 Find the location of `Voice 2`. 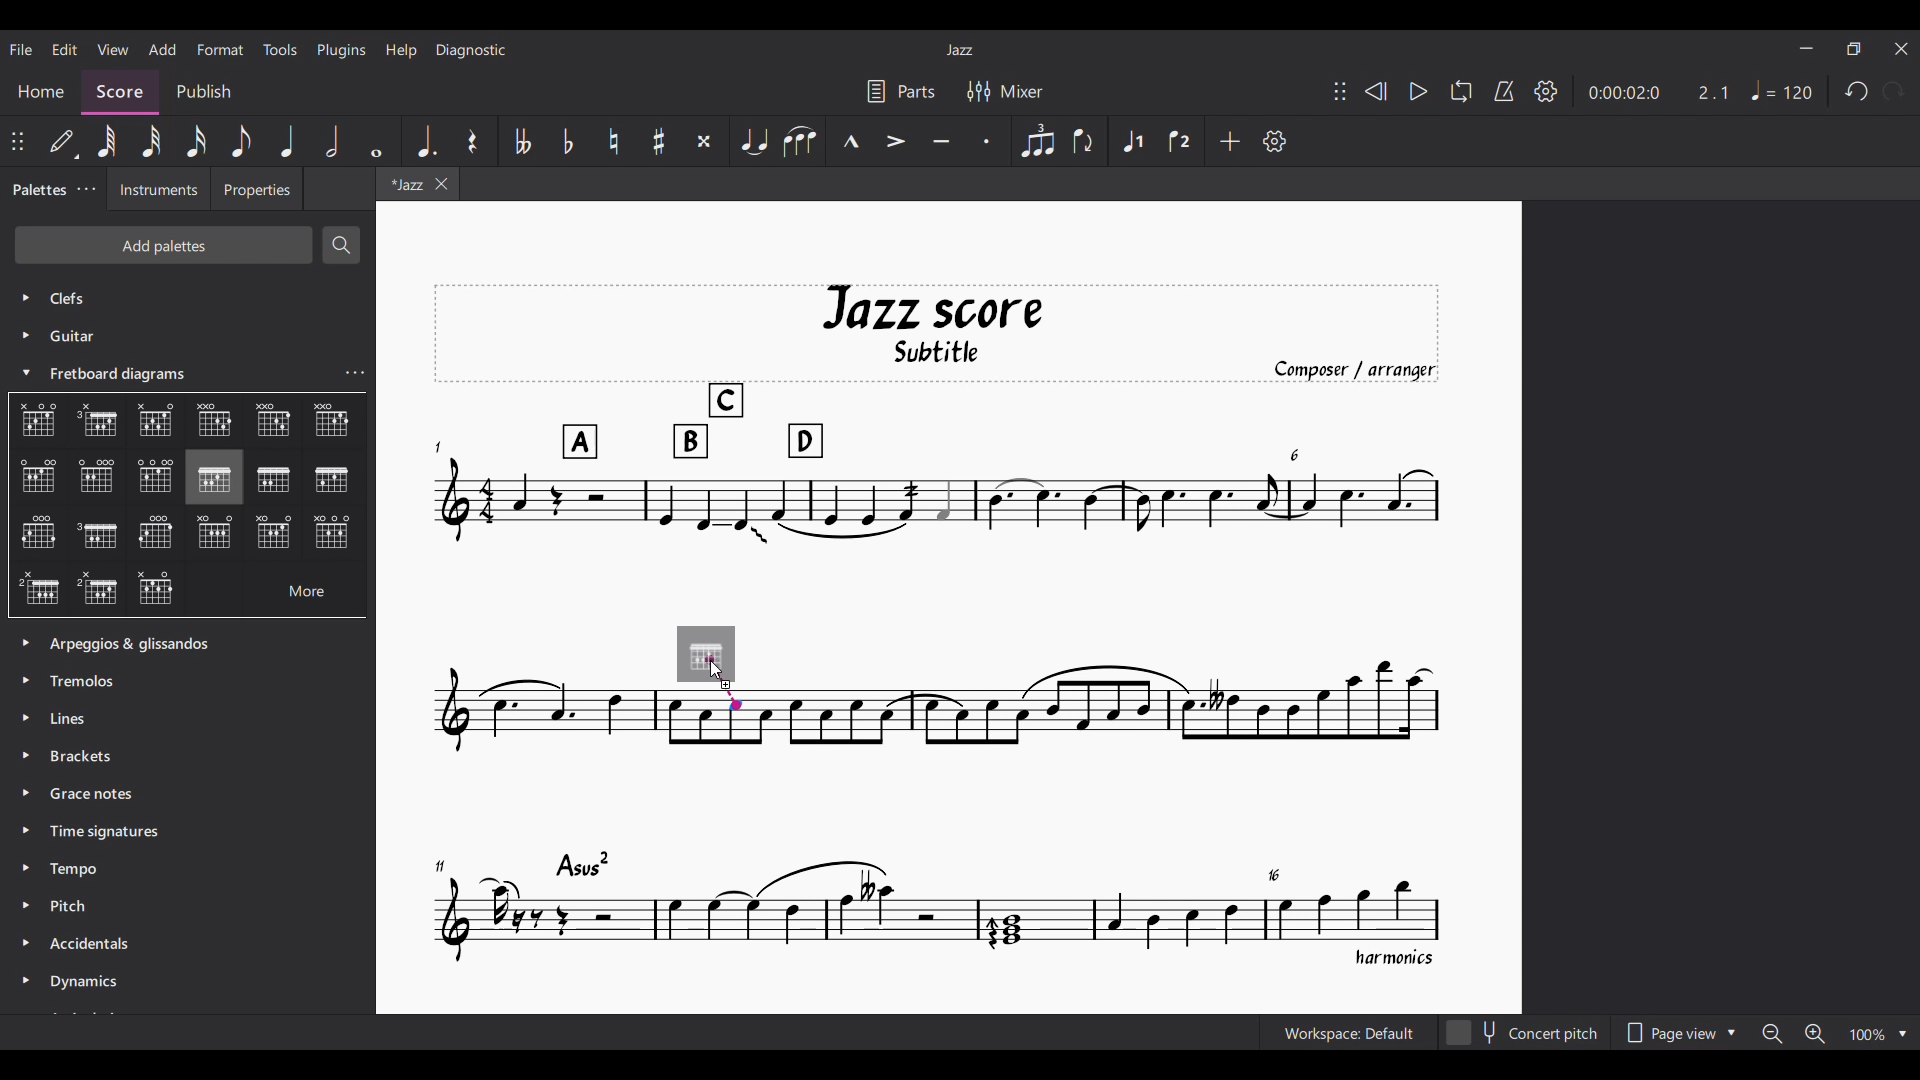

Voice 2 is located at coordinates (1181, 141).